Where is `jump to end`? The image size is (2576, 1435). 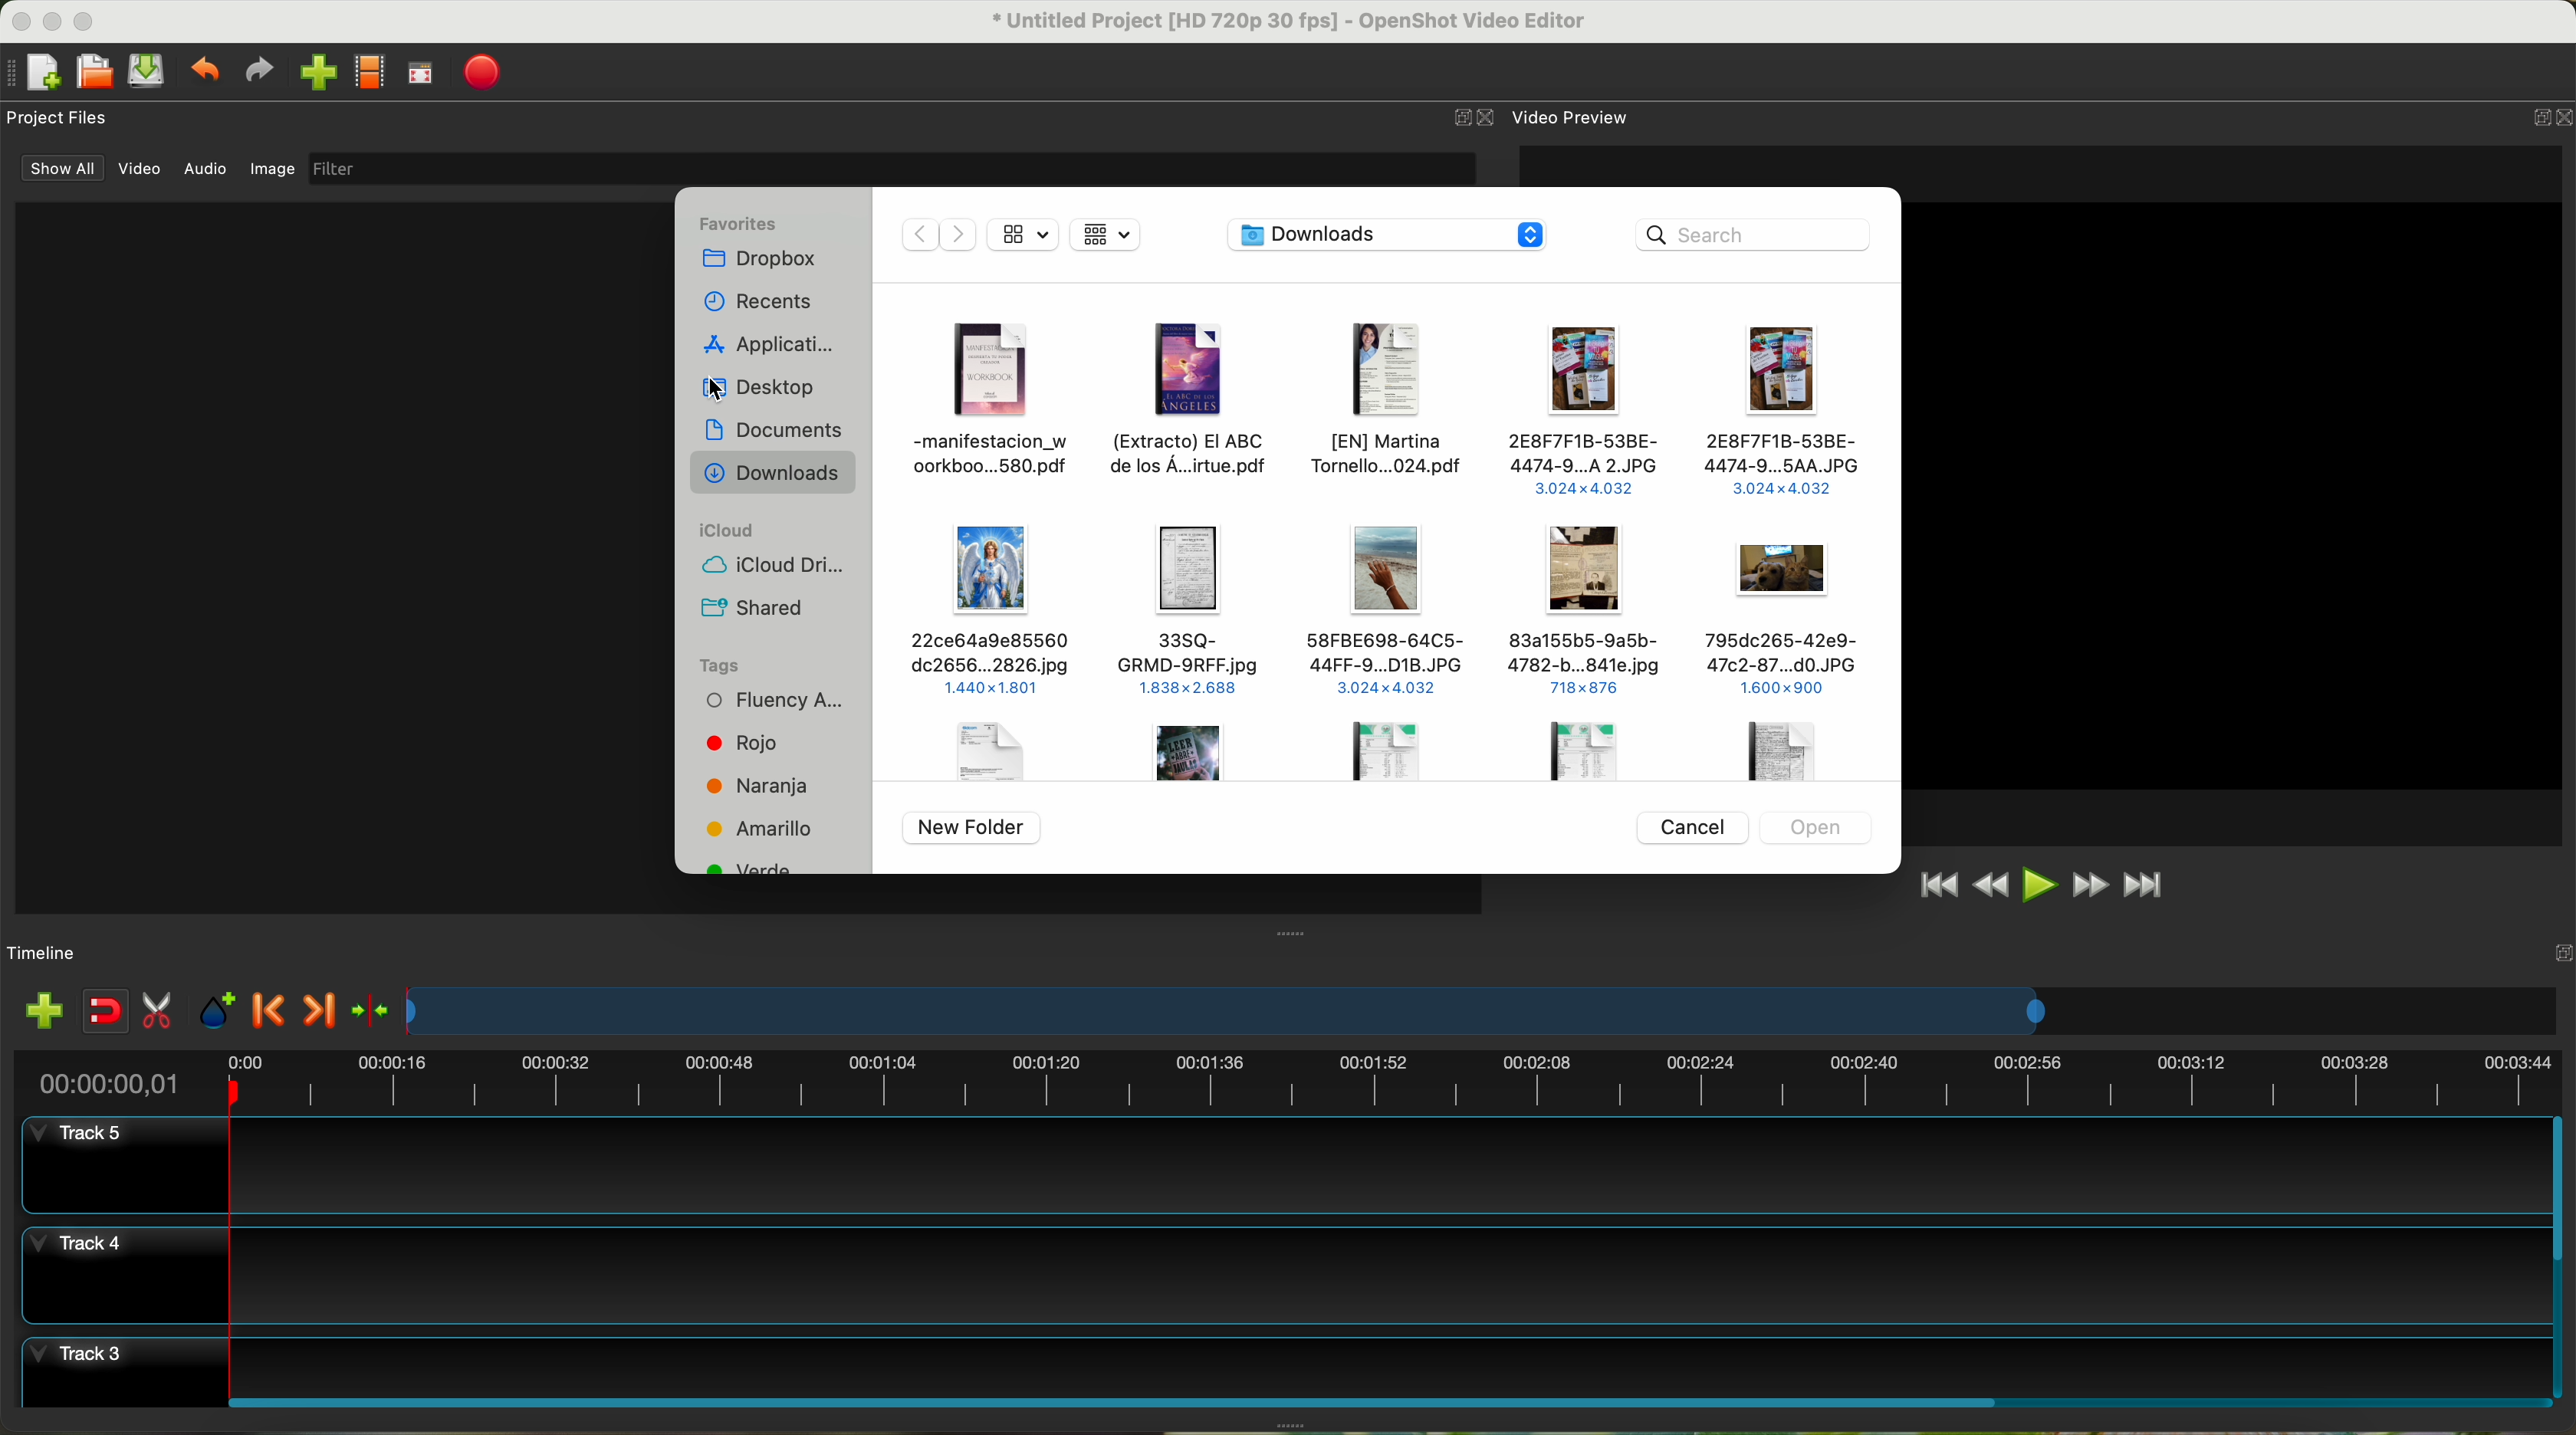
jump to end is located at coordinates (2146, 887).